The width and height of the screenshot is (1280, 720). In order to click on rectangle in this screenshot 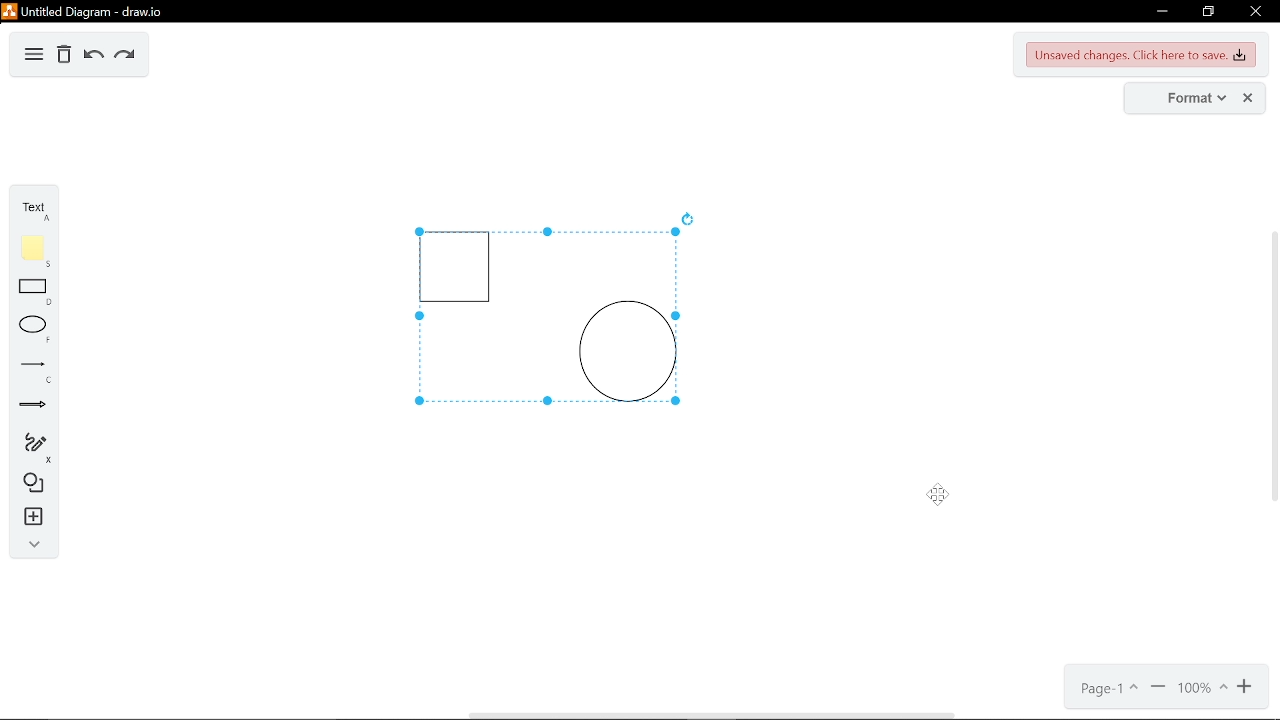, I will do `click(34, 293)`.